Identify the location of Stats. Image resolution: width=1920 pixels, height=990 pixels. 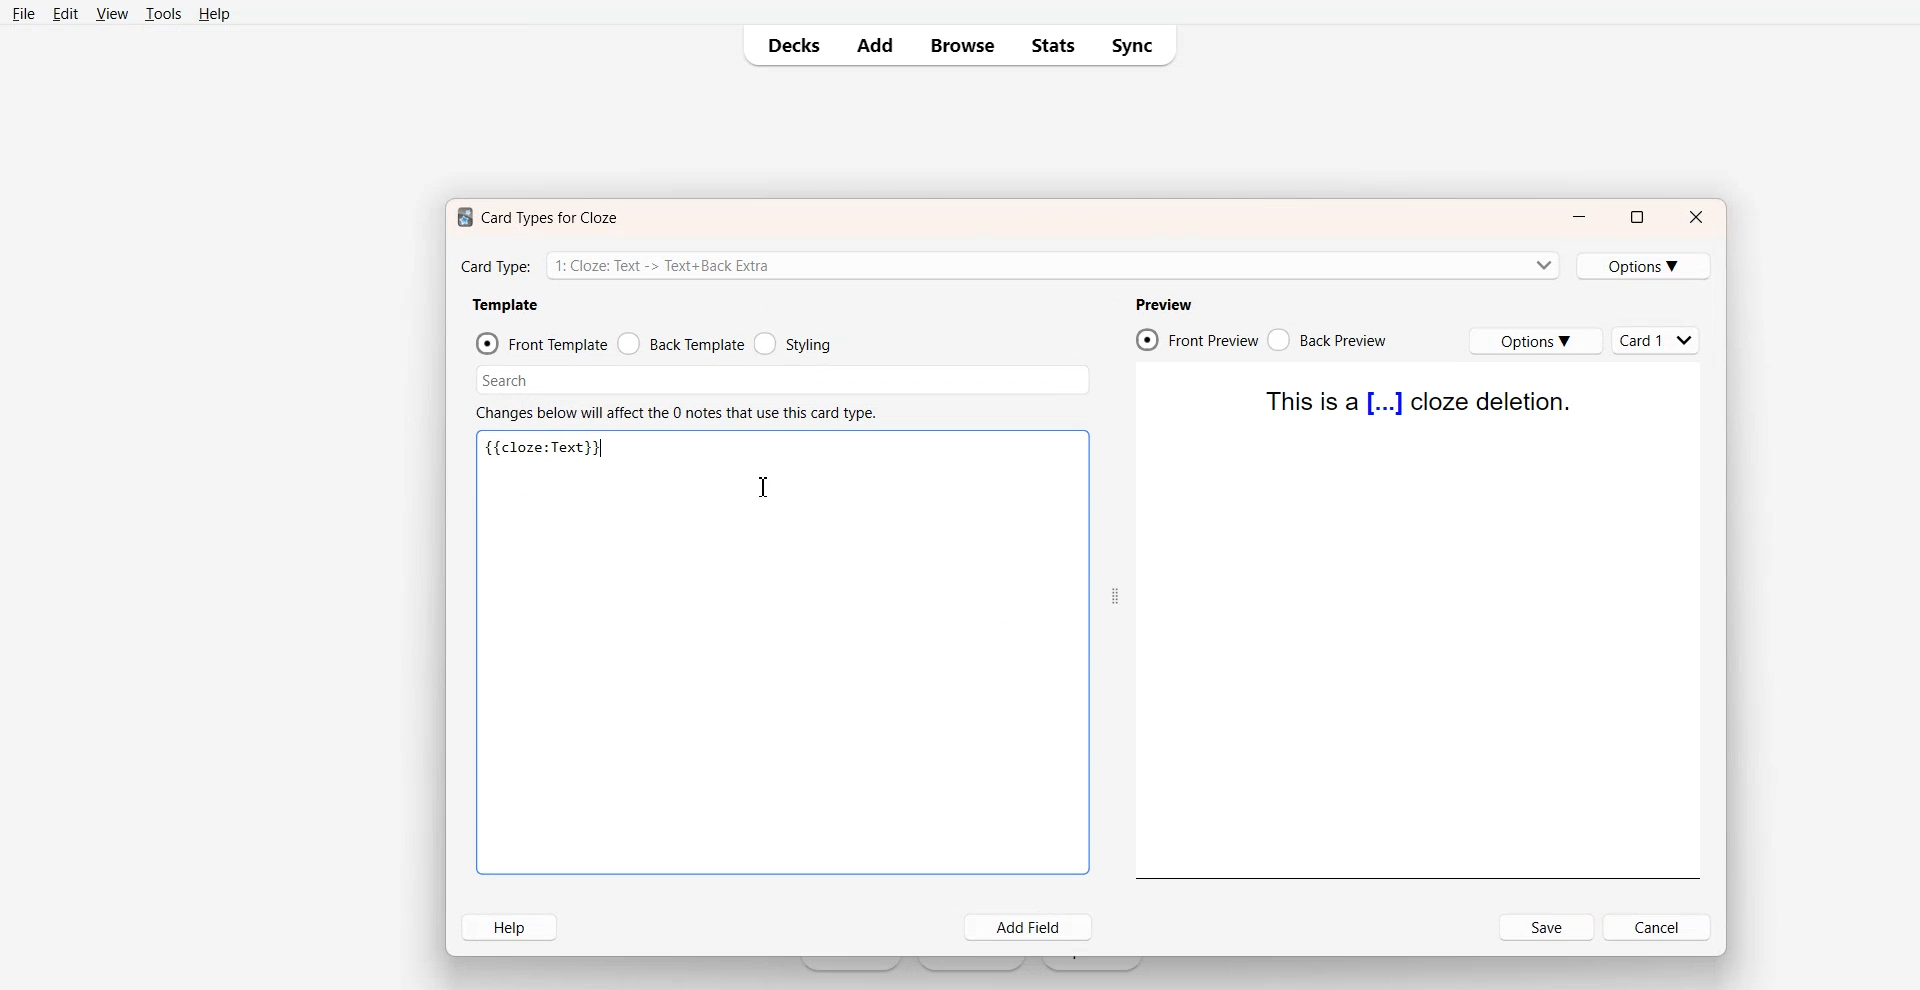
(1052, 46).